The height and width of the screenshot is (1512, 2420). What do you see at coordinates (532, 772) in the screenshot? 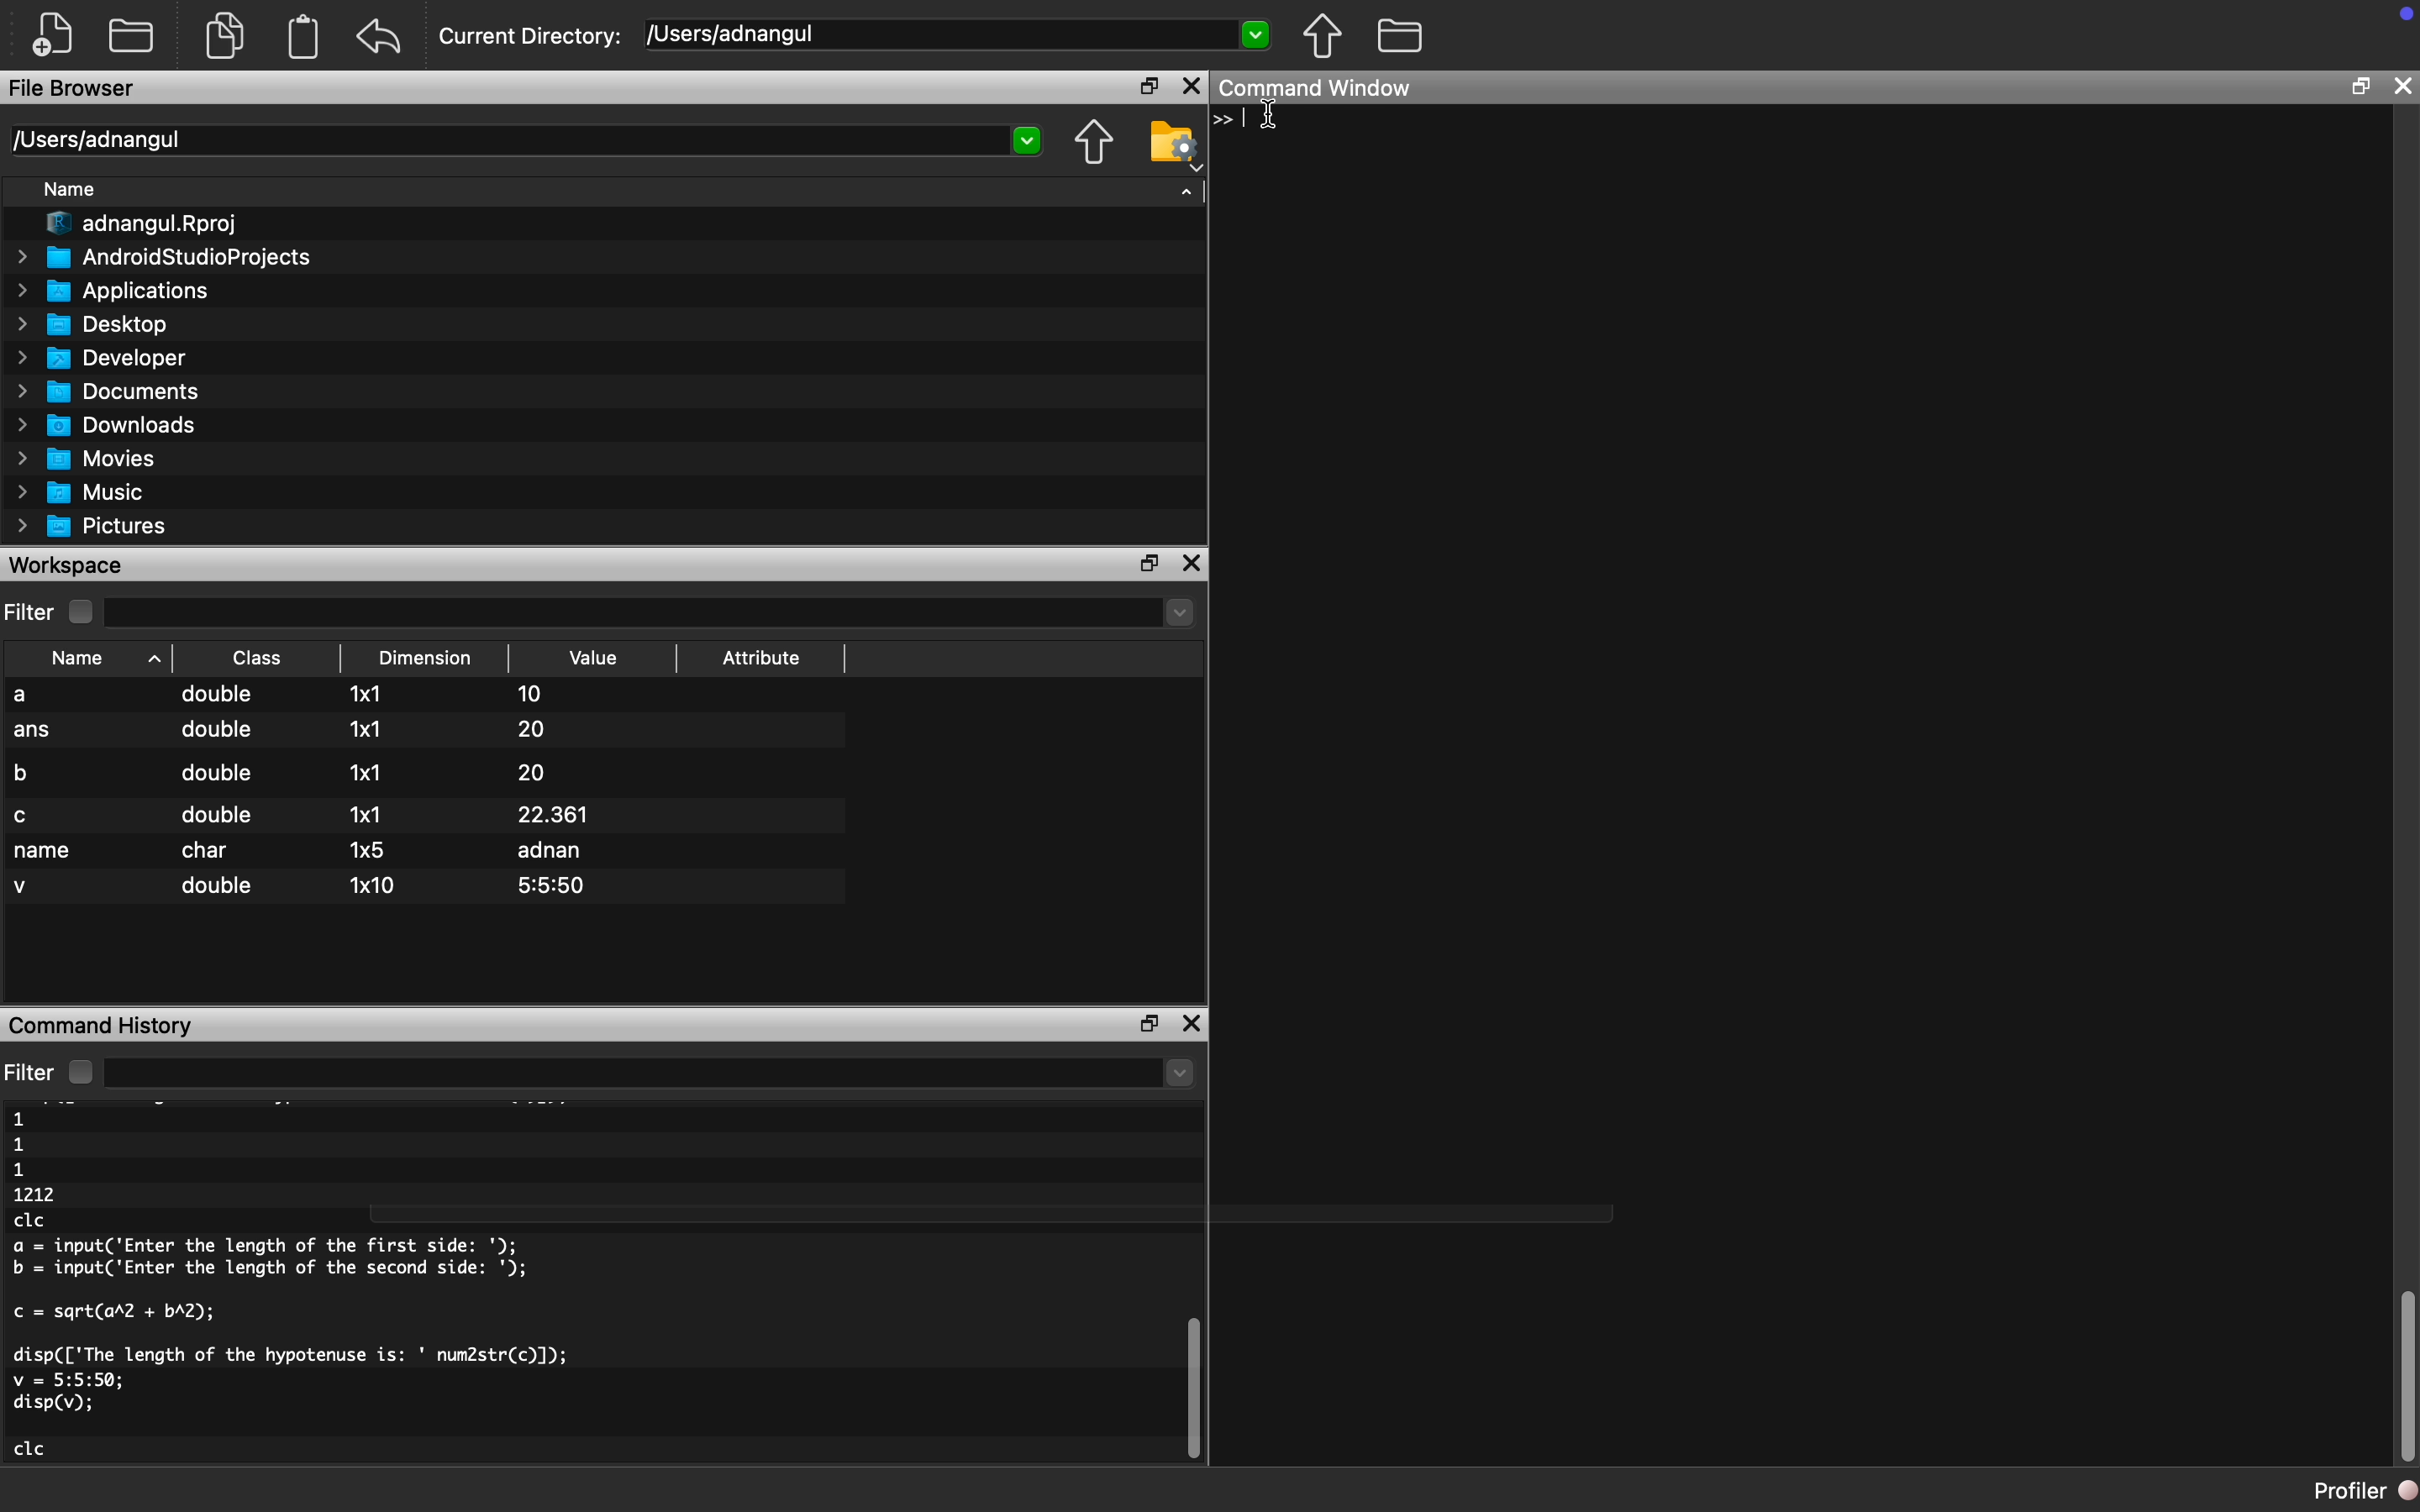
I see `20` at bounding box center [532, 772].